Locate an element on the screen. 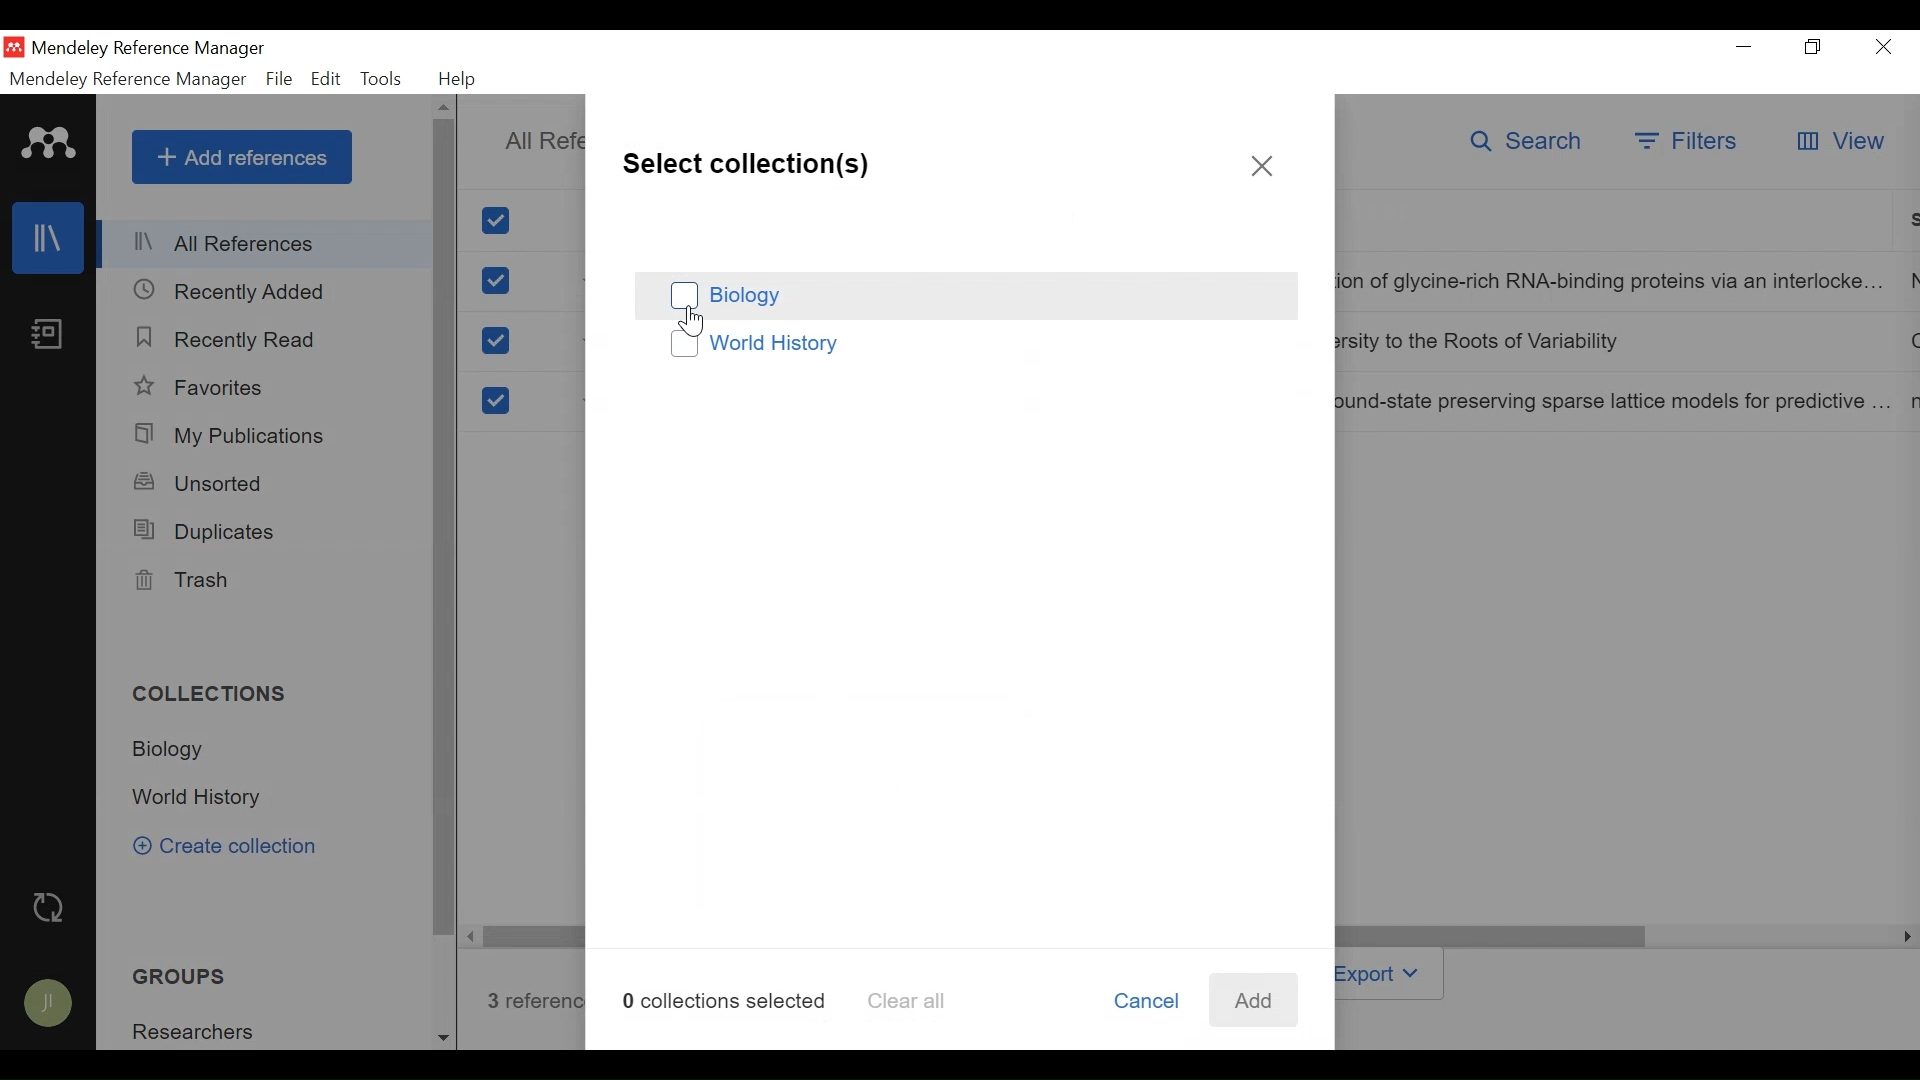 This screenshot has height=1080, width=1920. Recently Added is located at coordinates (229, 291).